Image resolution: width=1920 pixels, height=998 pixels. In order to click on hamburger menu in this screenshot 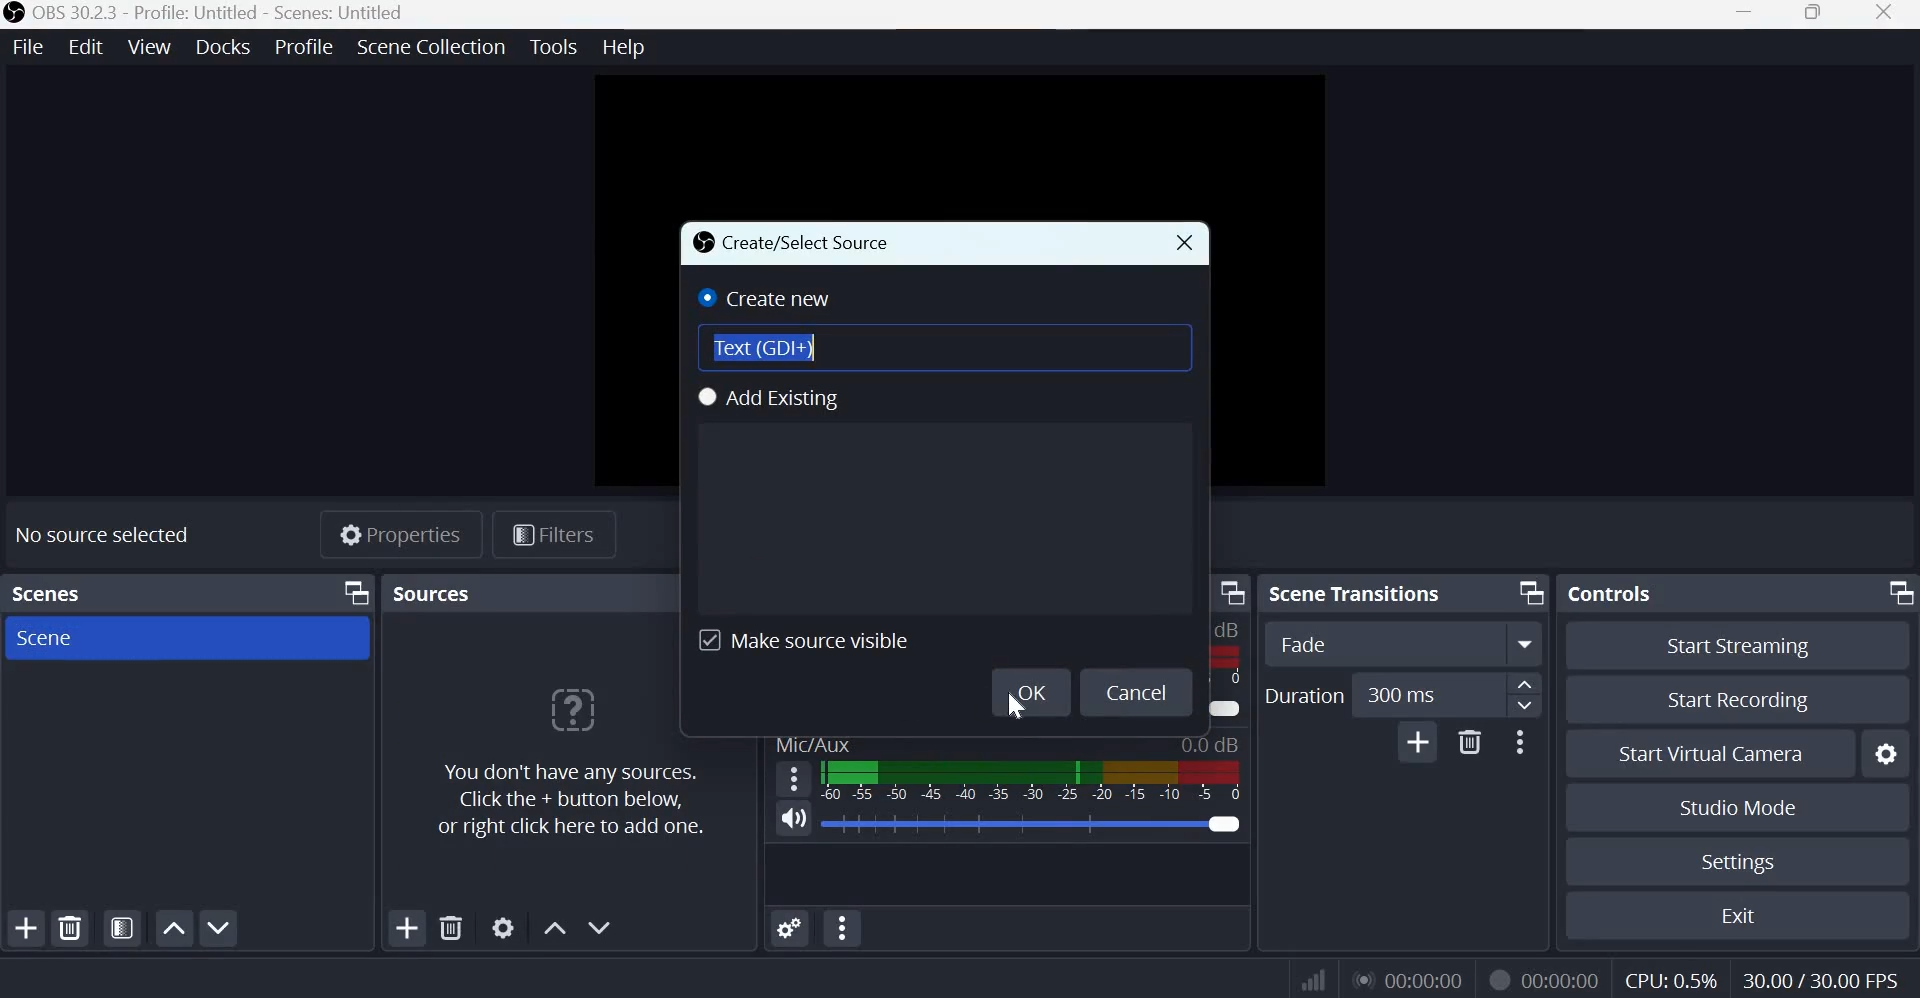, I will do `click(792, 779)`.